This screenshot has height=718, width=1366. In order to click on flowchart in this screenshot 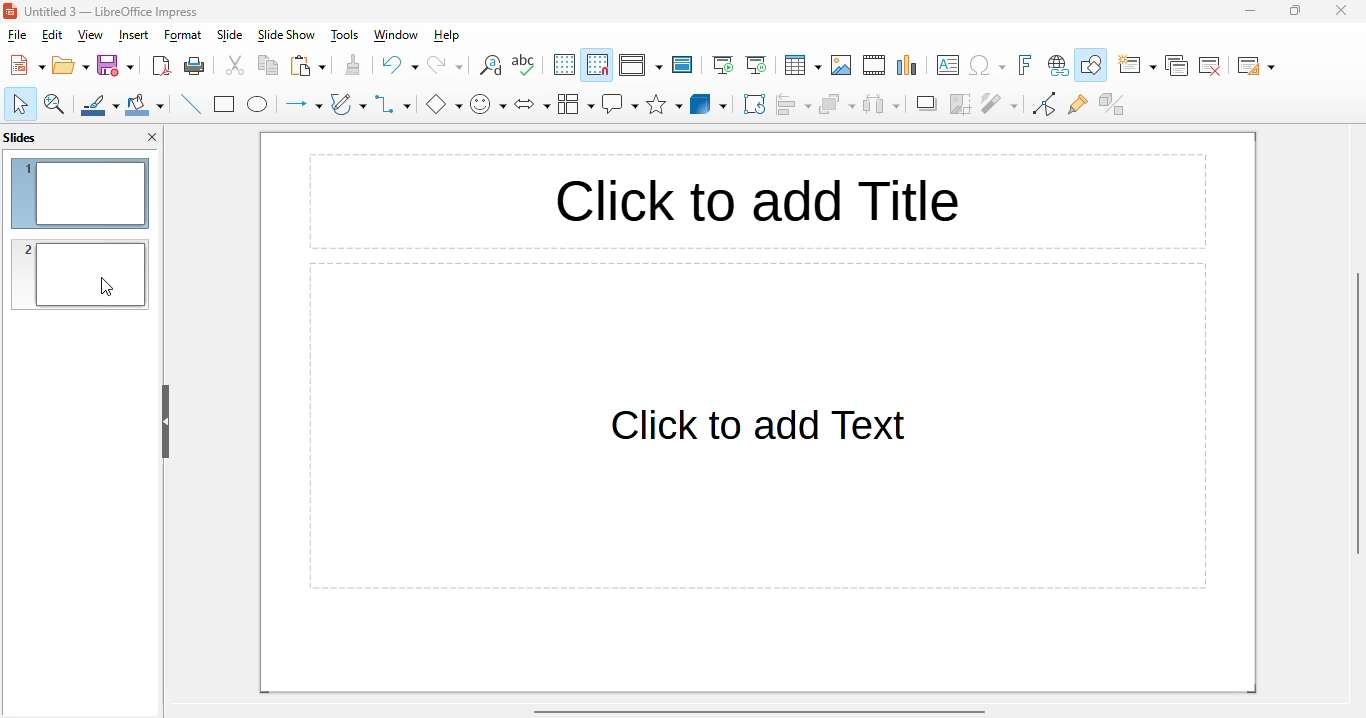, I will do `click(576, 105)`.